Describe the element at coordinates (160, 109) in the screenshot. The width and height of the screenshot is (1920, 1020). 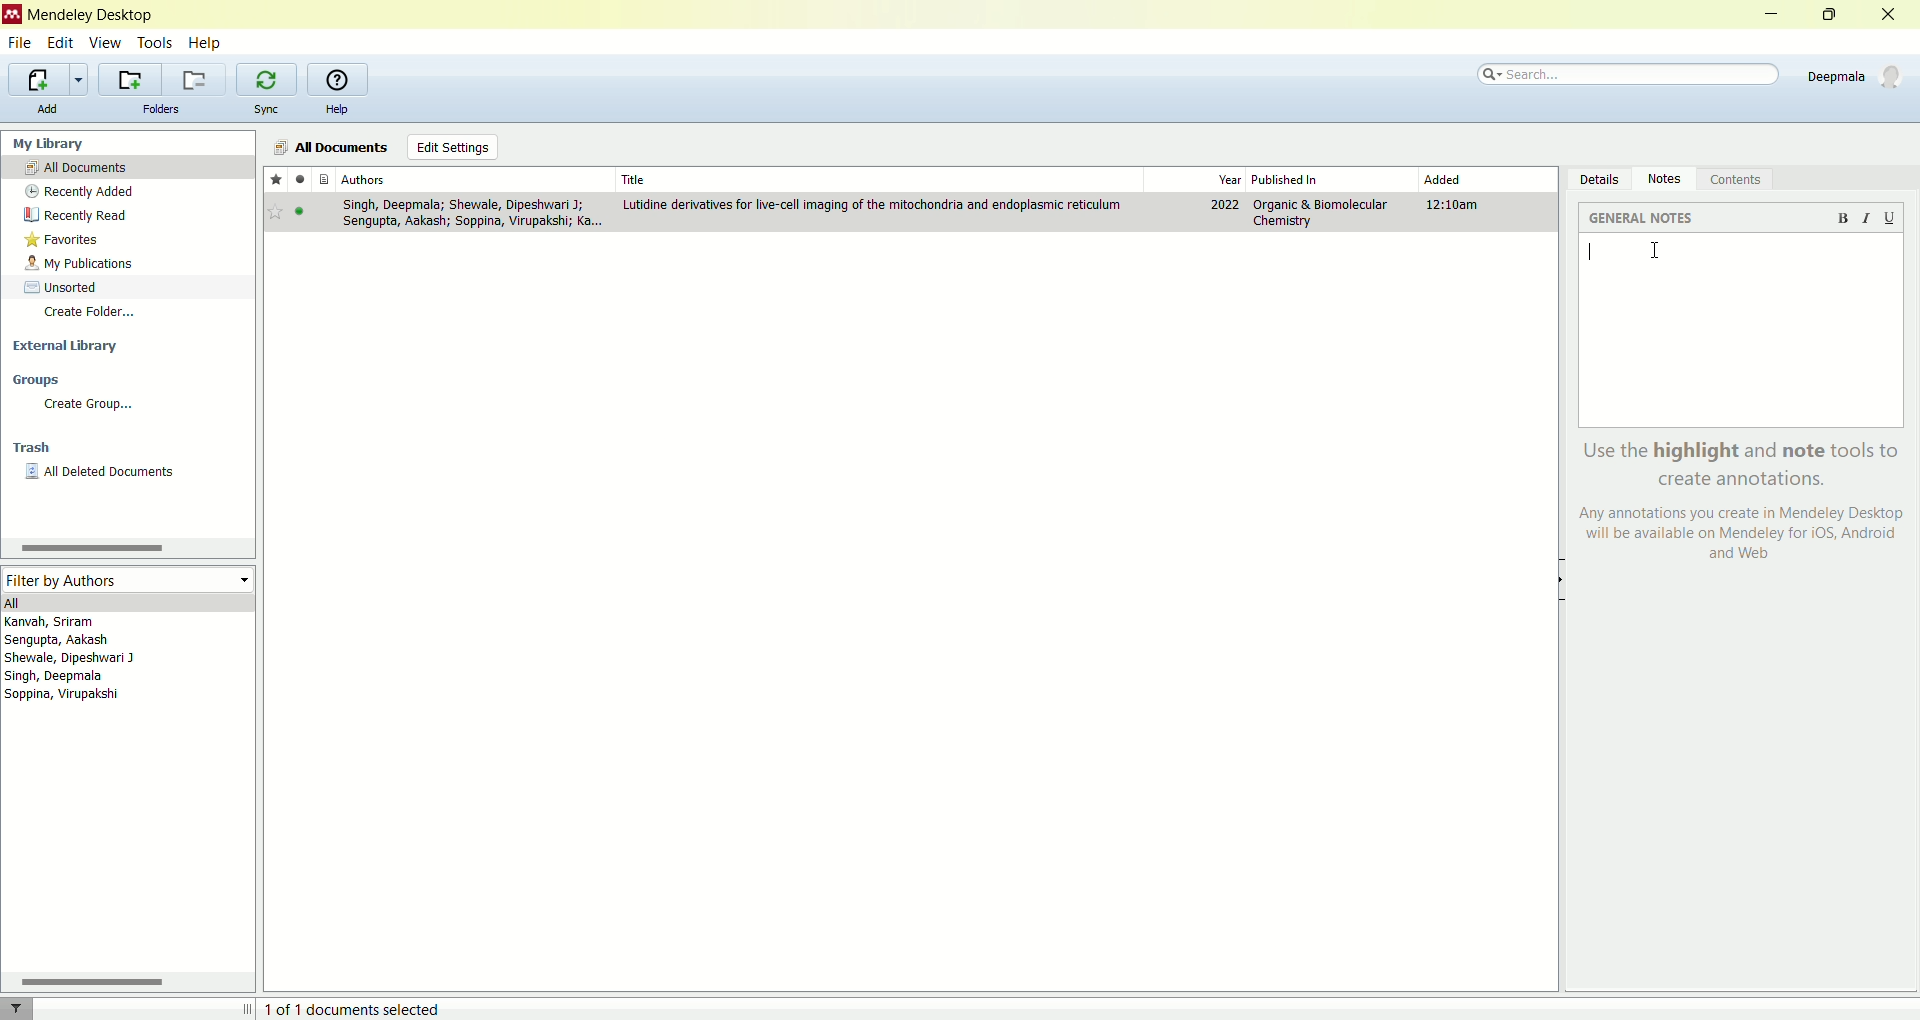
I see `folders` at that location.